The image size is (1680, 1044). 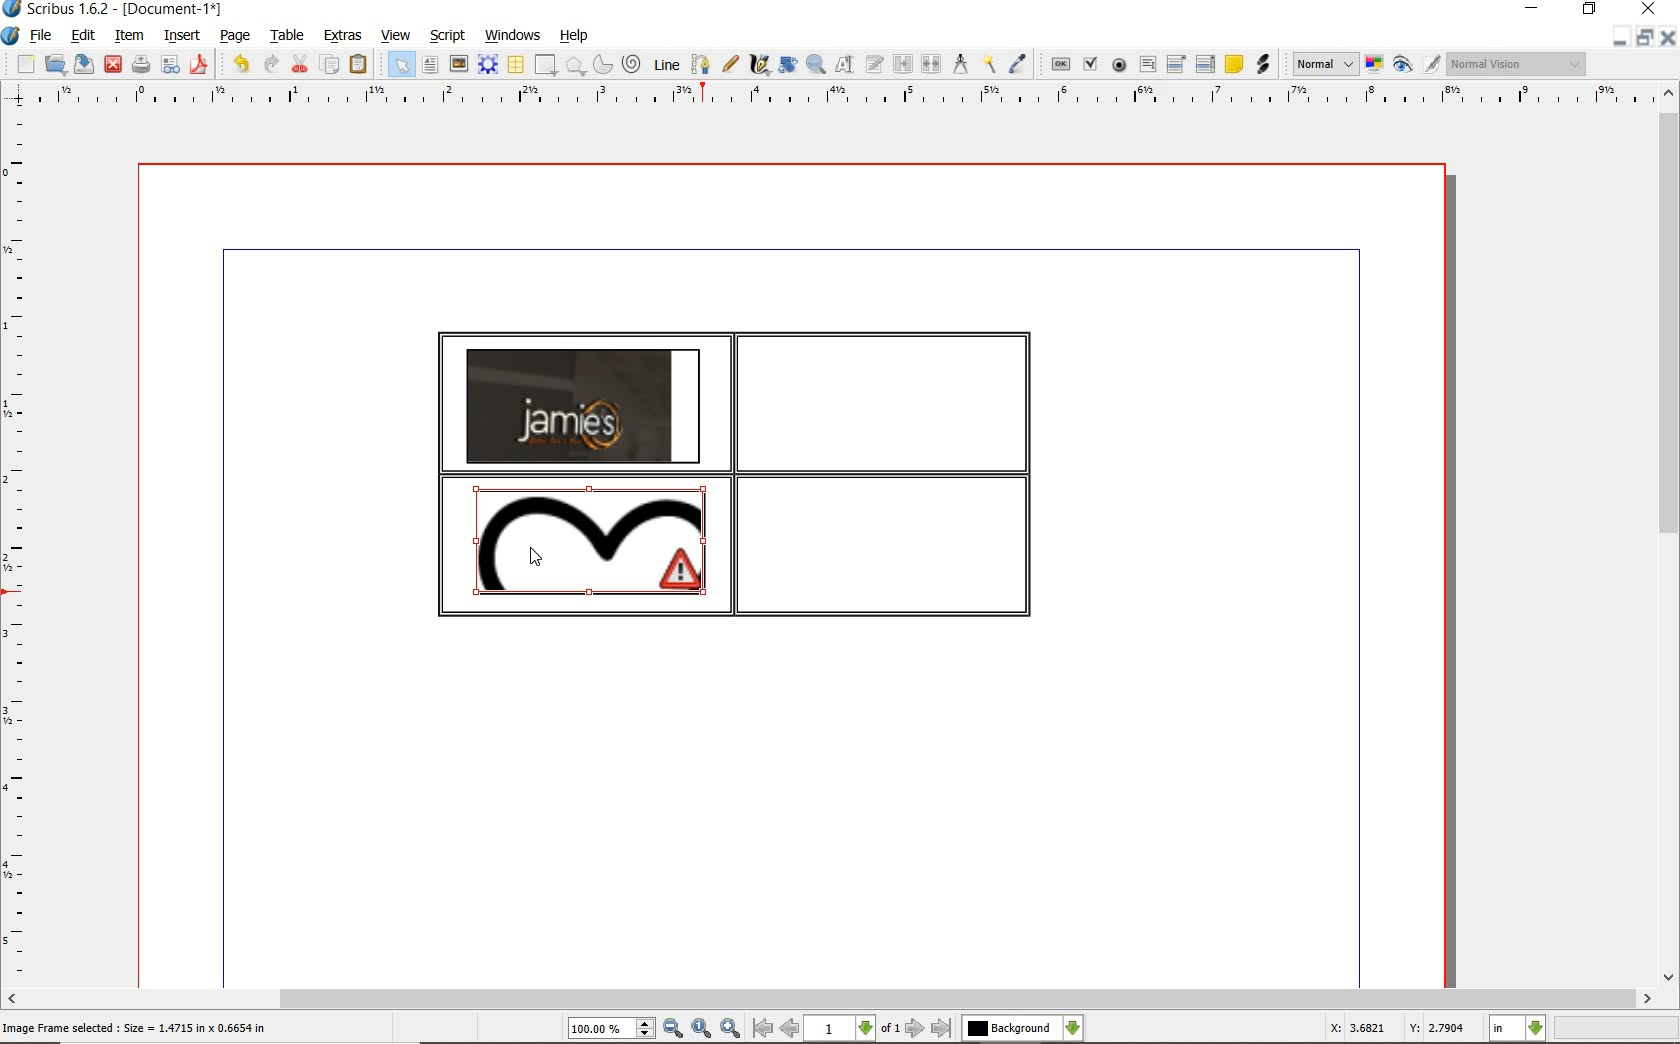 What do you see at coordinates (449, 36) in the screenshot?
I see `script` at bounding box center [449, 36].